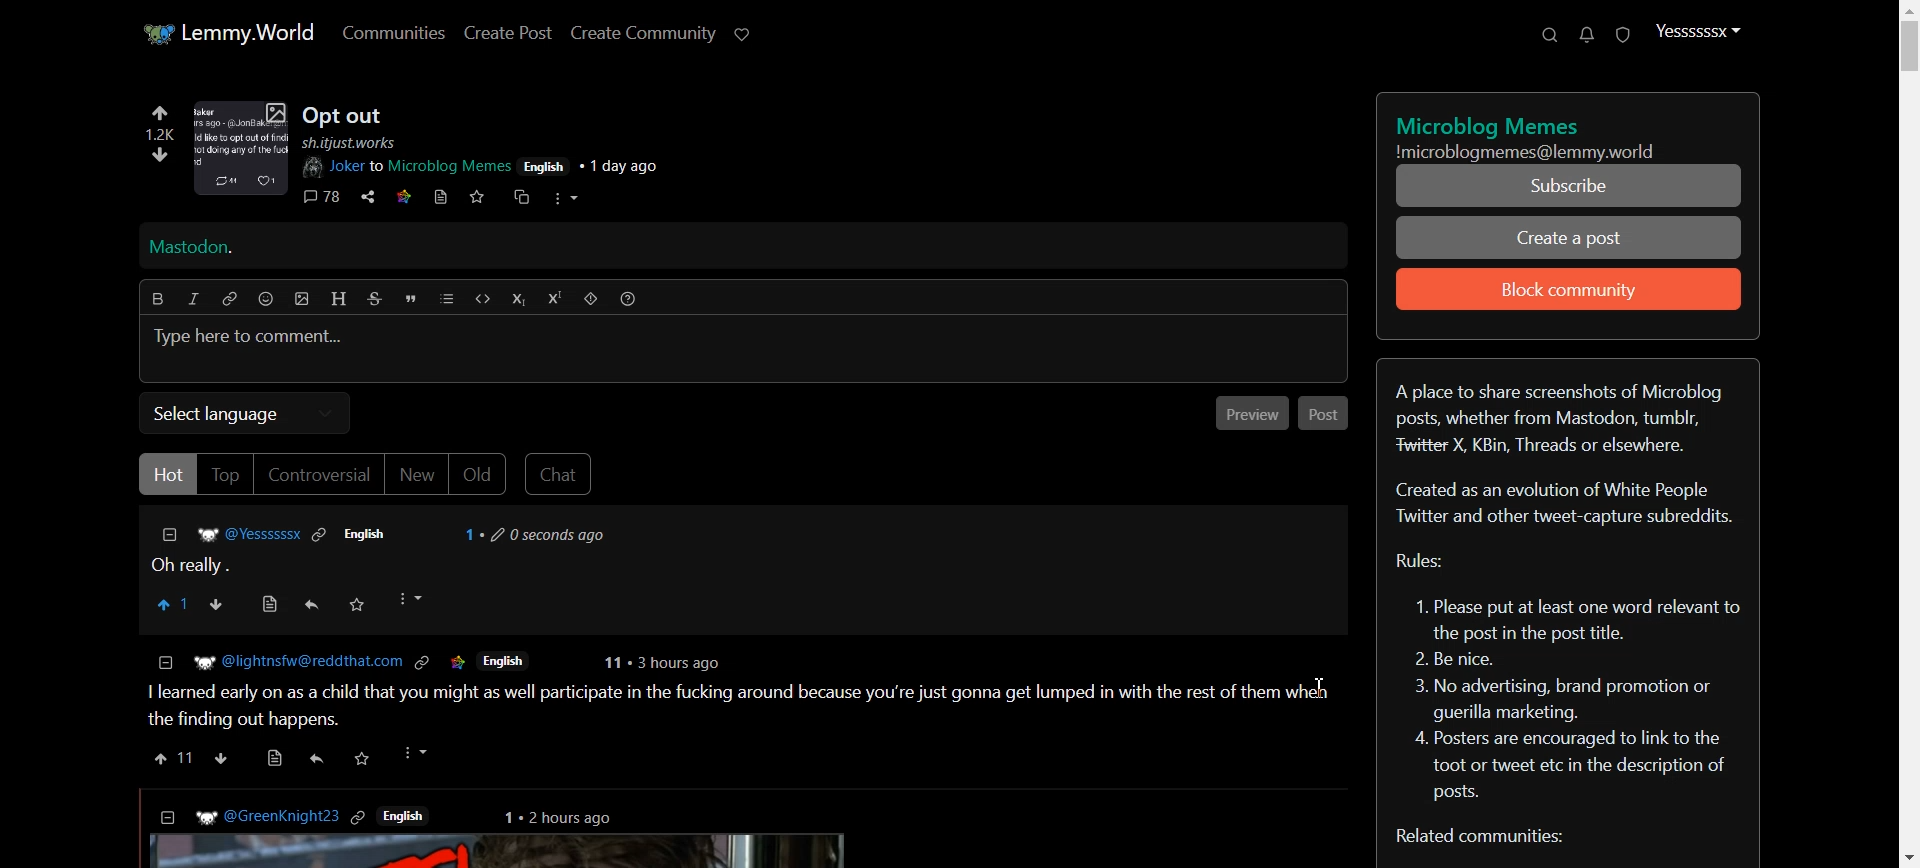 This screenshot has width=1920, height=868. I want to click on Post, so click(1326, 413).